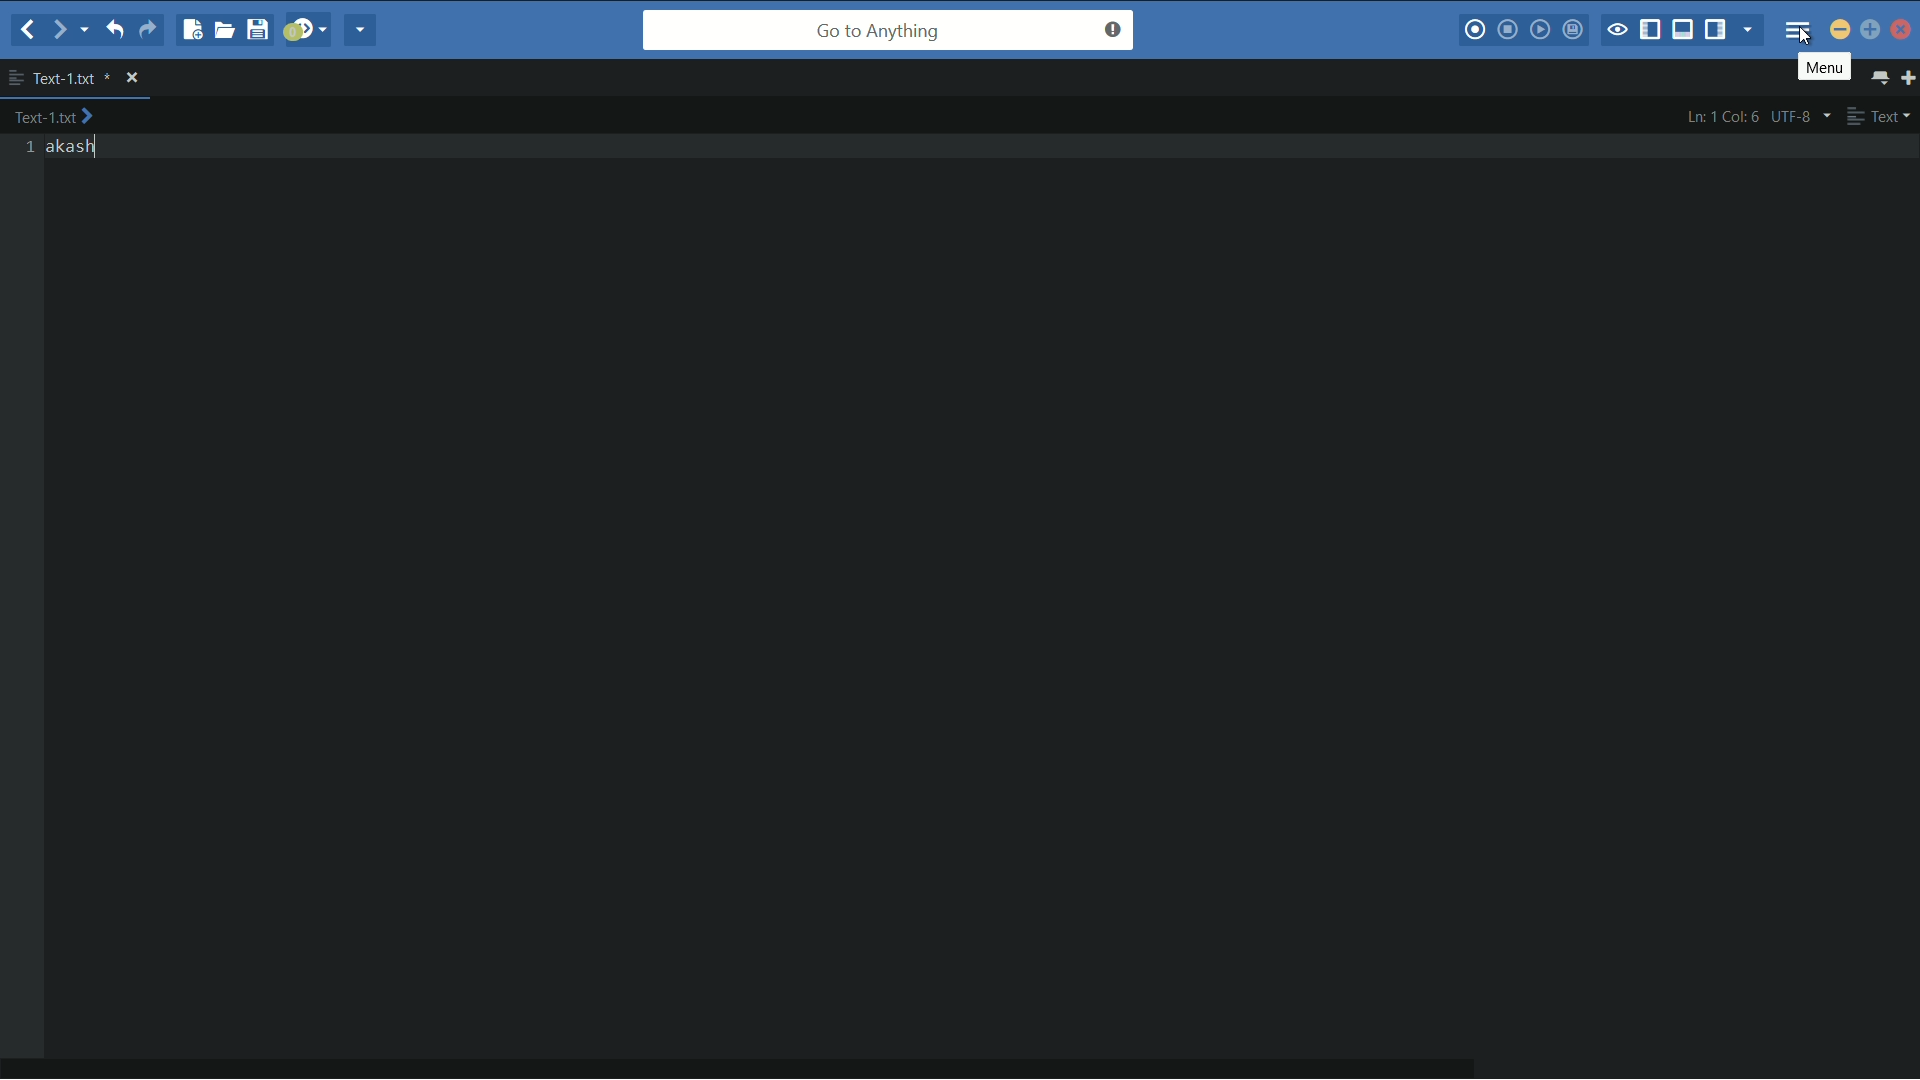 The image size is (1920, 1080). What do you see at coordinates (74, 150) in the screenshot?
I see `text` at bounding box center [74, 150].